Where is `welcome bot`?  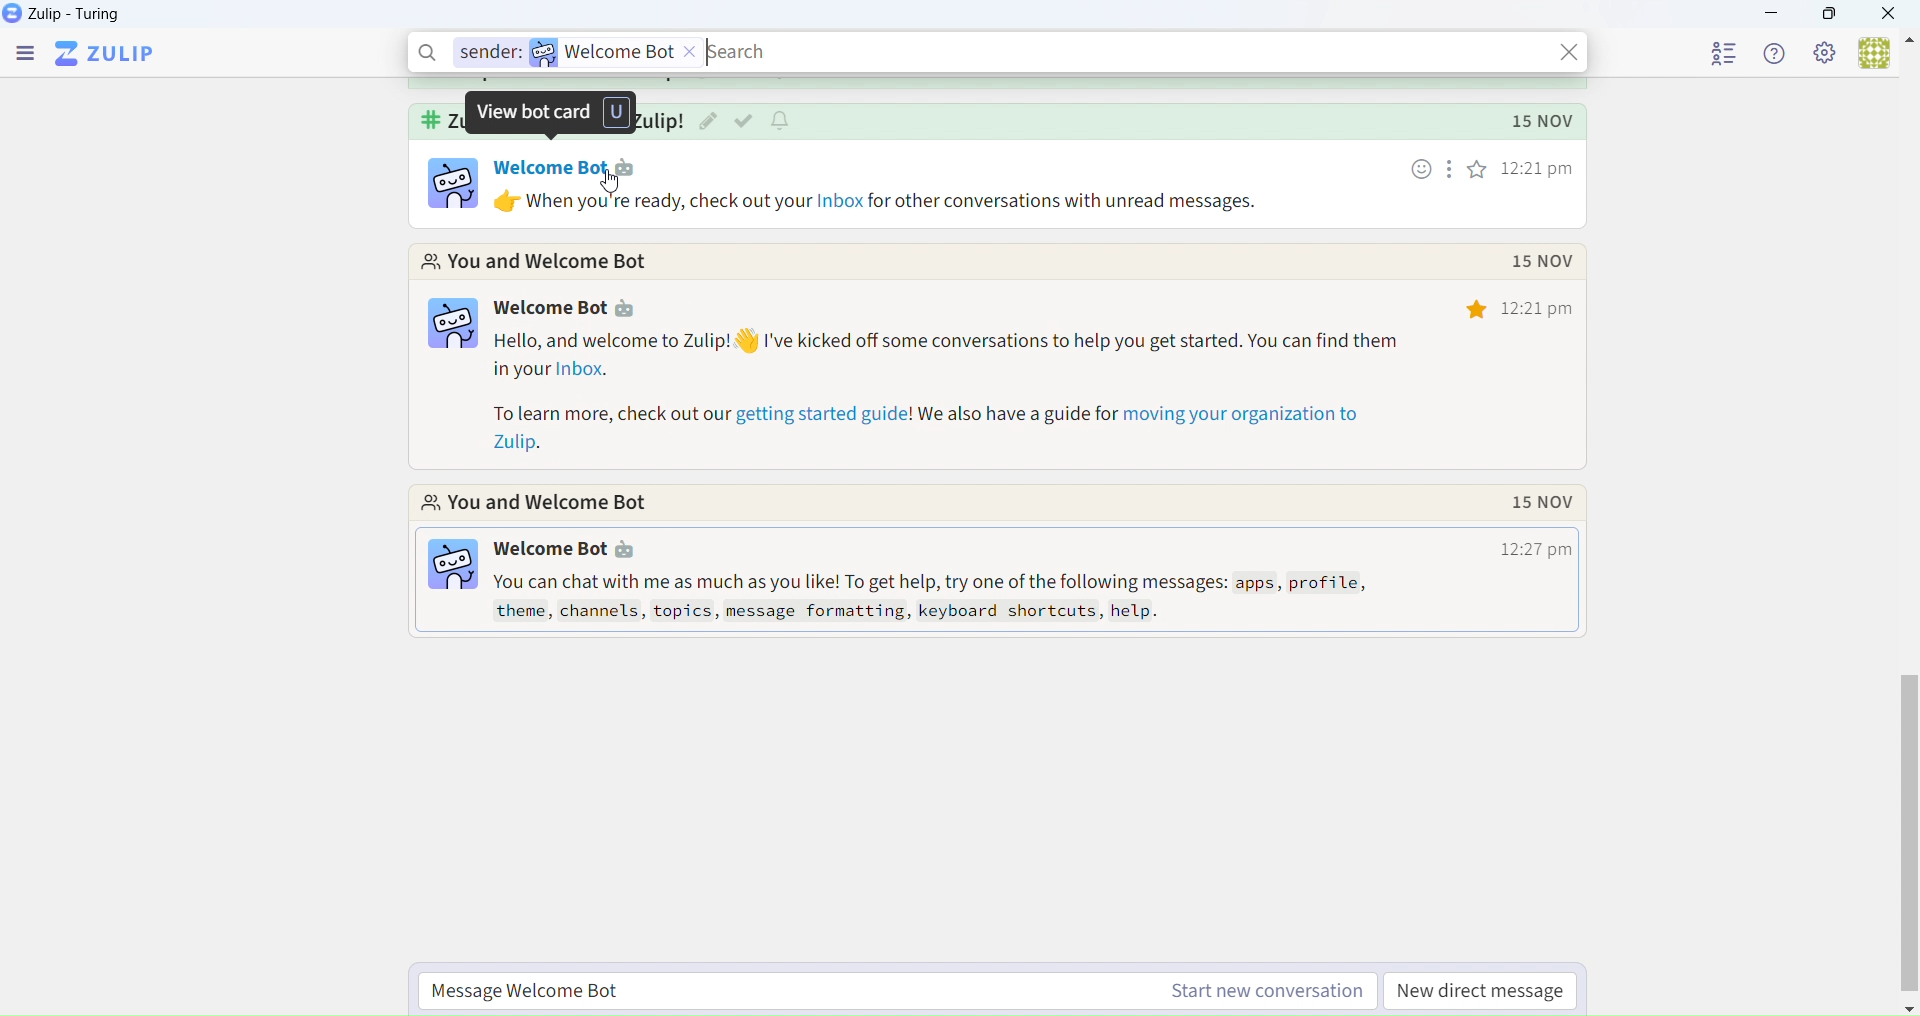
welcome bot is located at coordinates (630, 50).